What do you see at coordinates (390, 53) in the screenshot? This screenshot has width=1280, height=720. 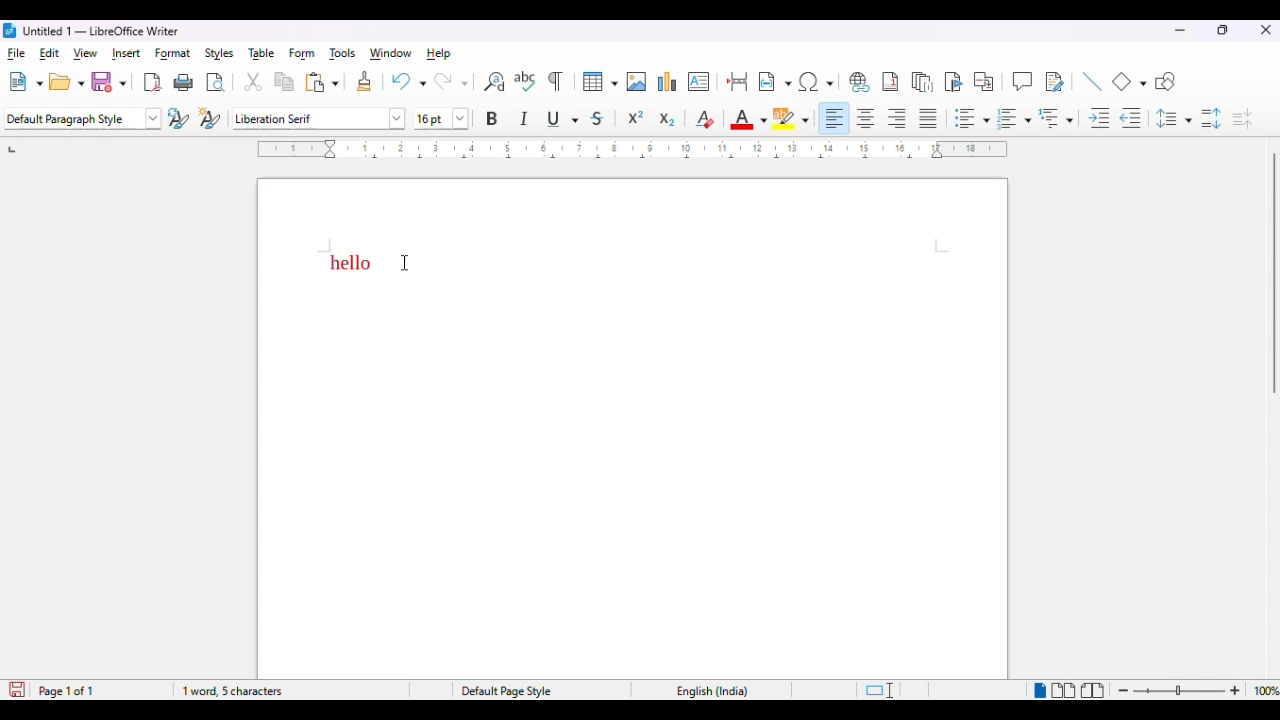 I see `window` at bounding box center [390, 53].